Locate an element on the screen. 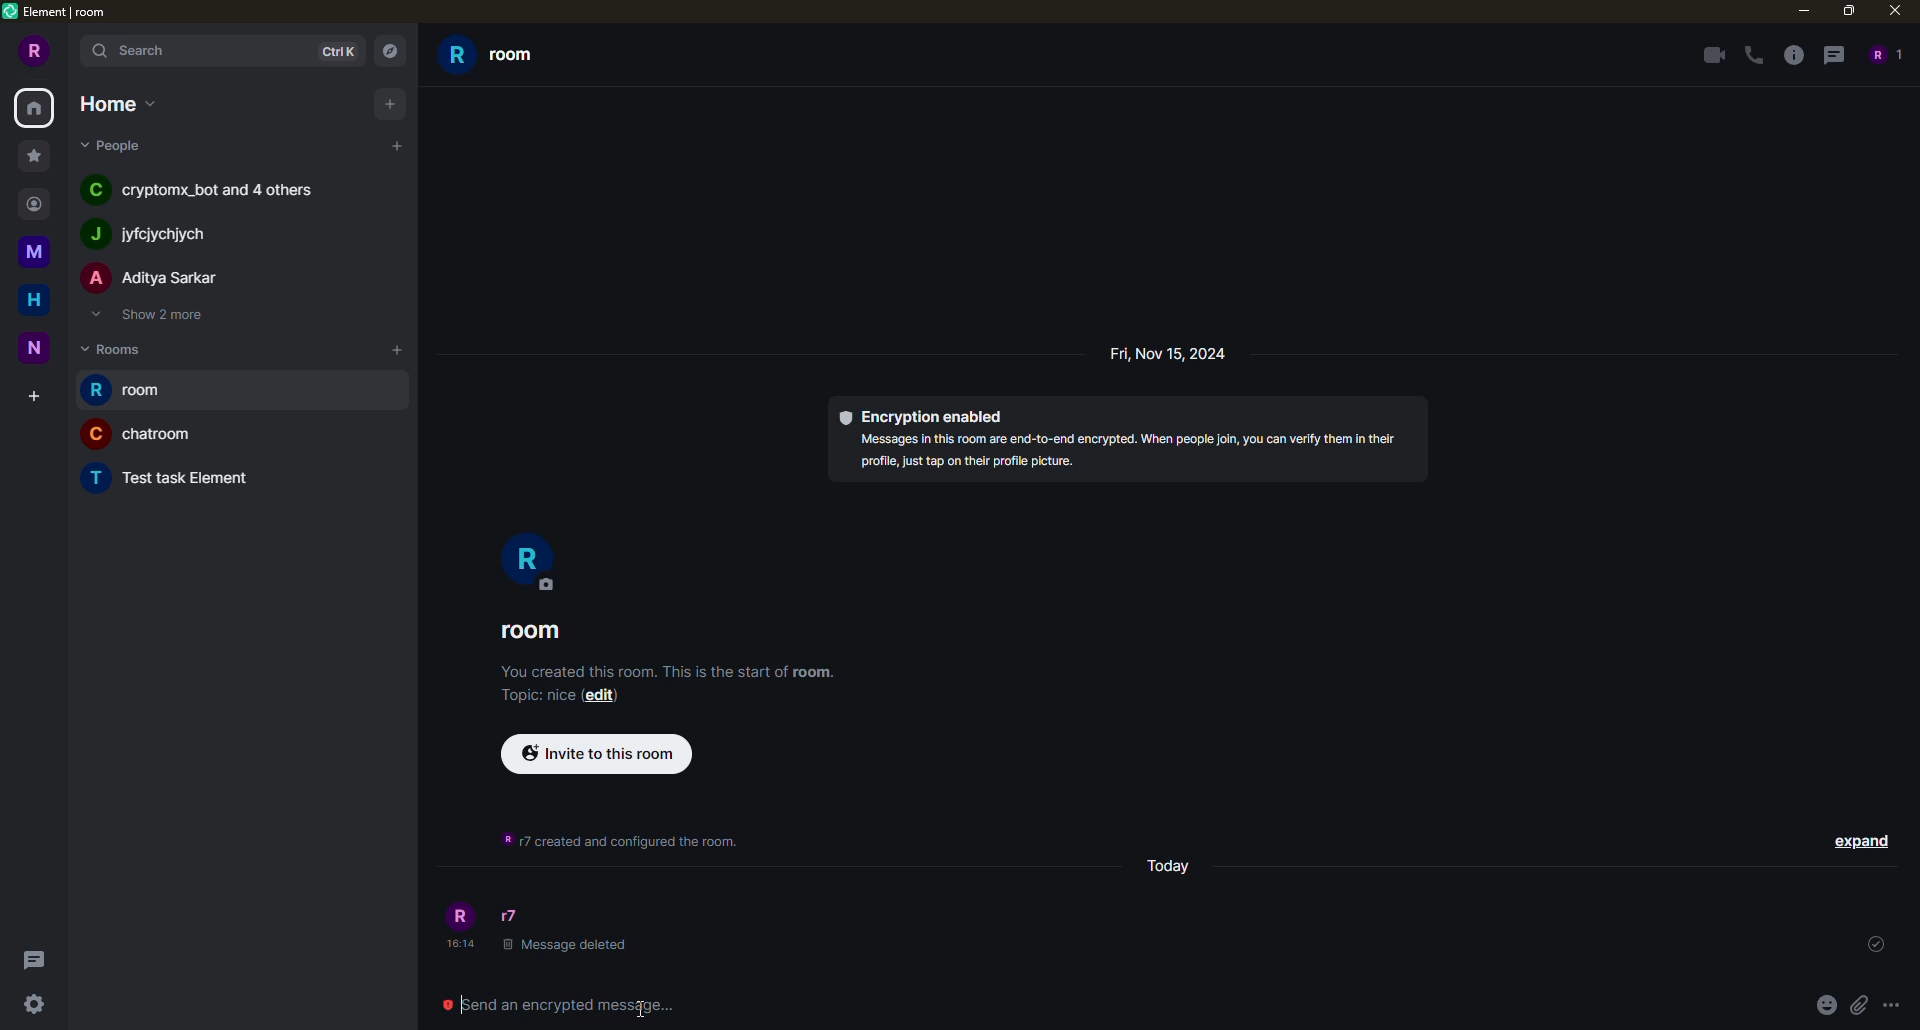 The height and width of the screenshot is (1030, 1920). minimize is located at coordinates (1800, 11).